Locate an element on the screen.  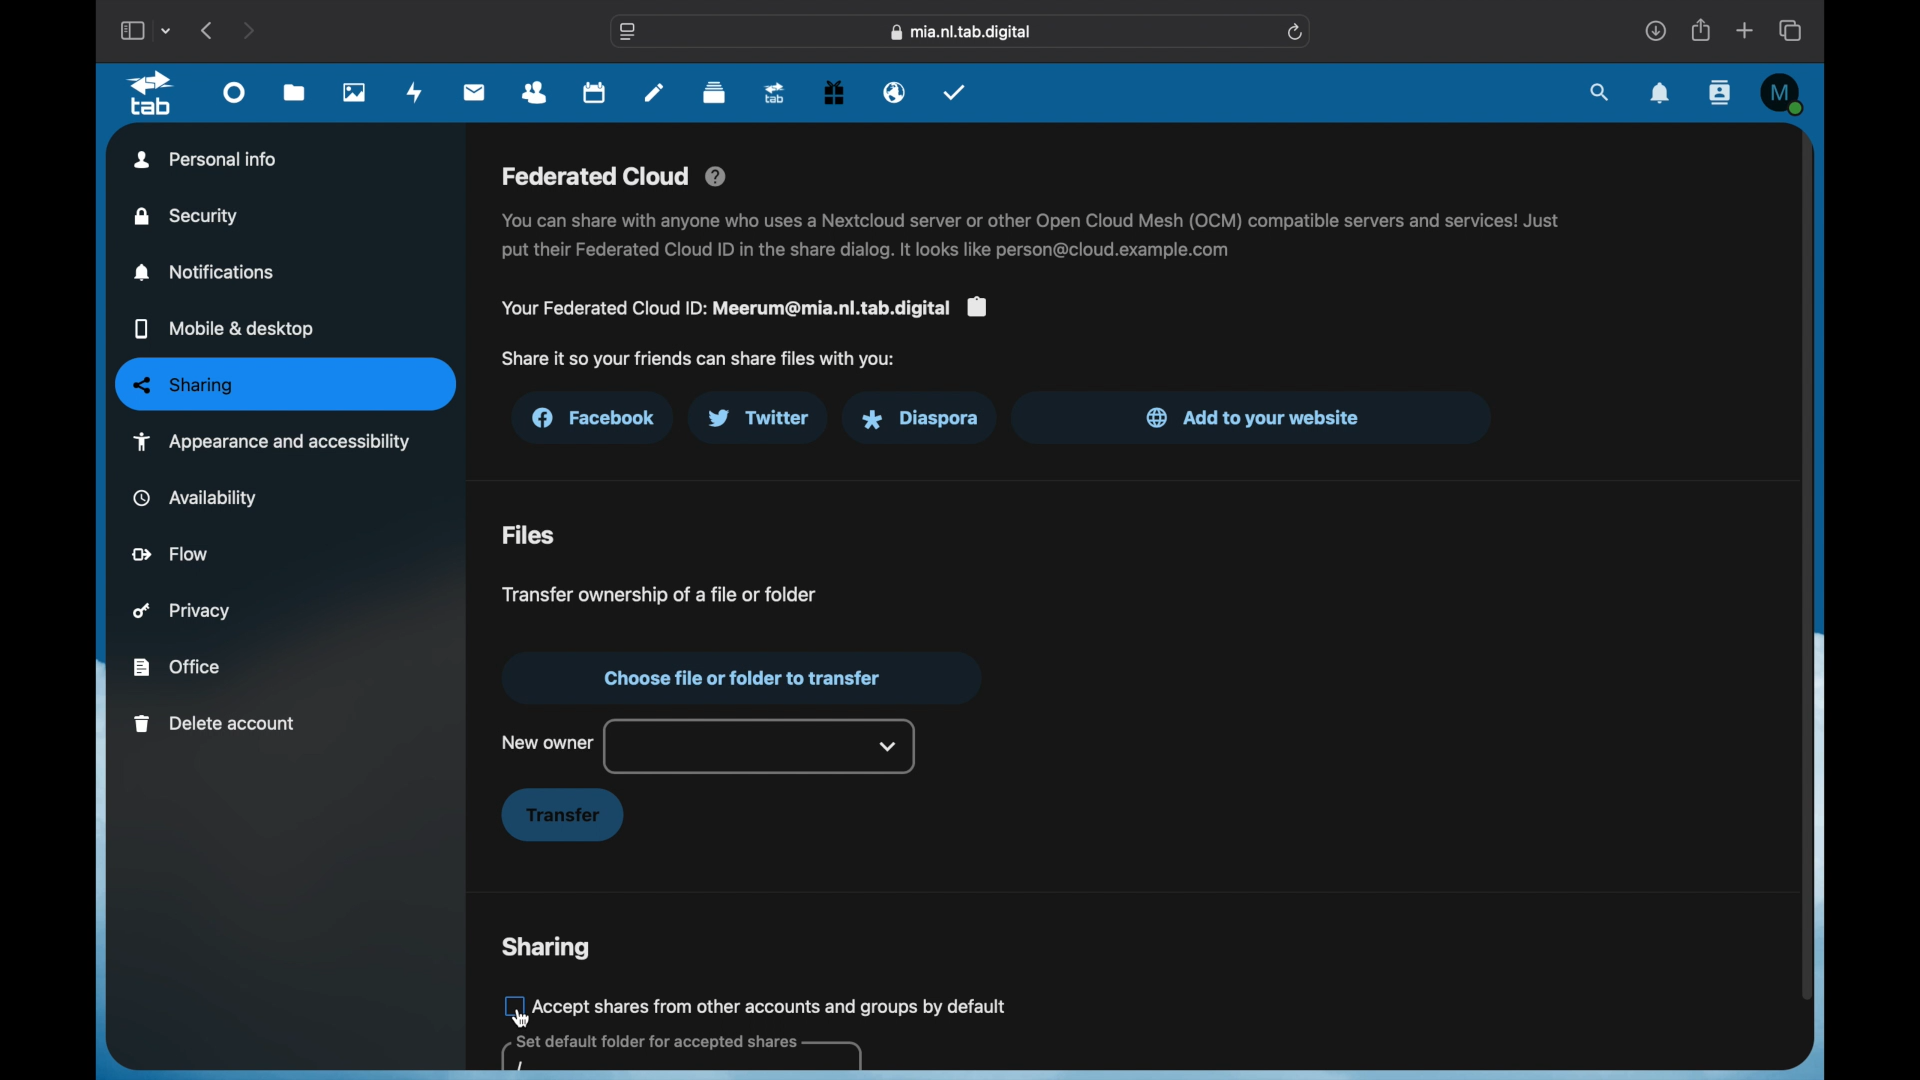
notifications is located at coordinates (1660, 94).